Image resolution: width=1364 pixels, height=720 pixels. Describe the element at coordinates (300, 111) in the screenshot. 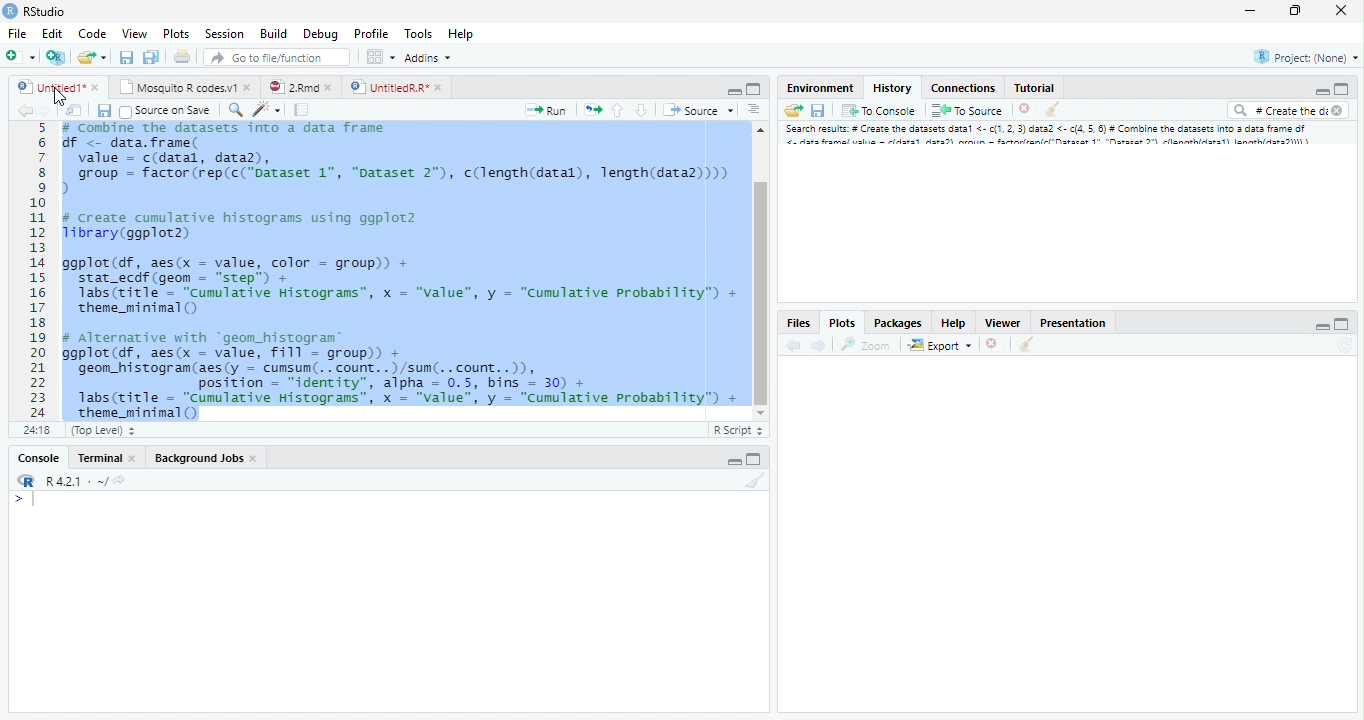

I see `Pages` at that location.